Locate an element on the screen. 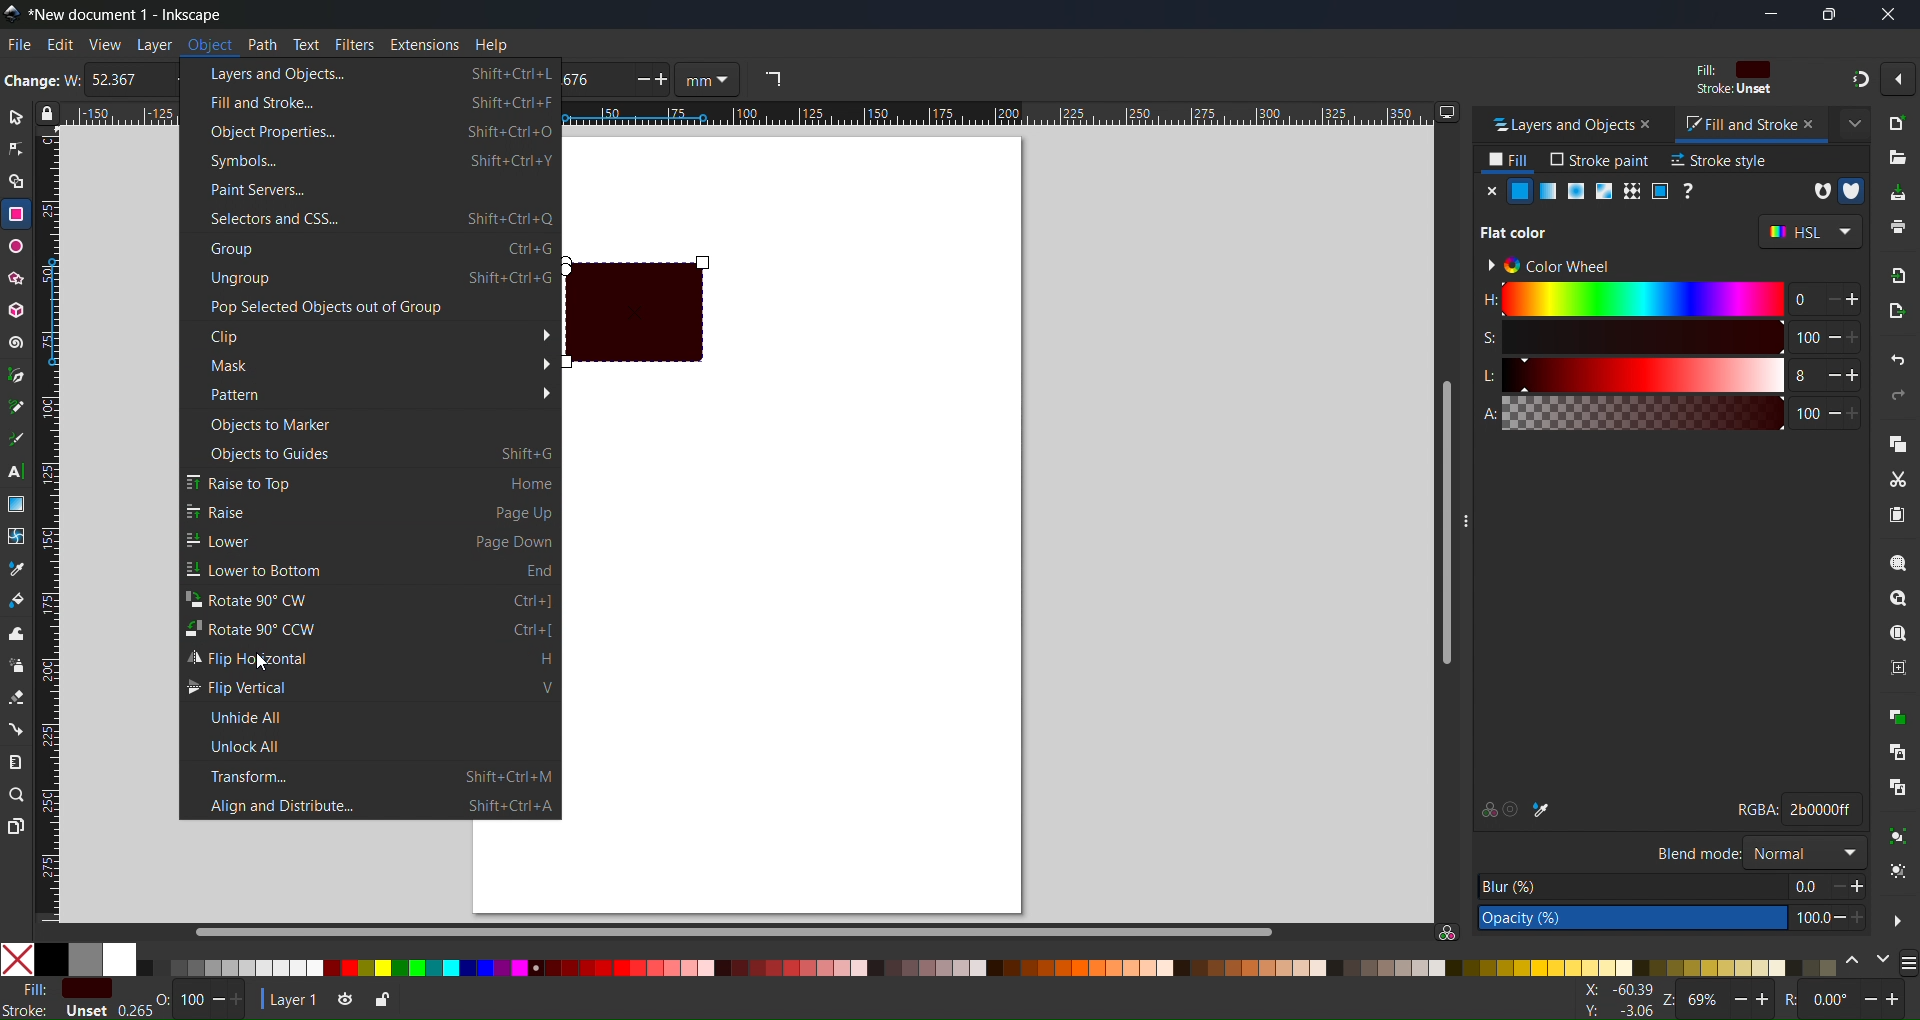  Group is located at coordinates (371, 250).